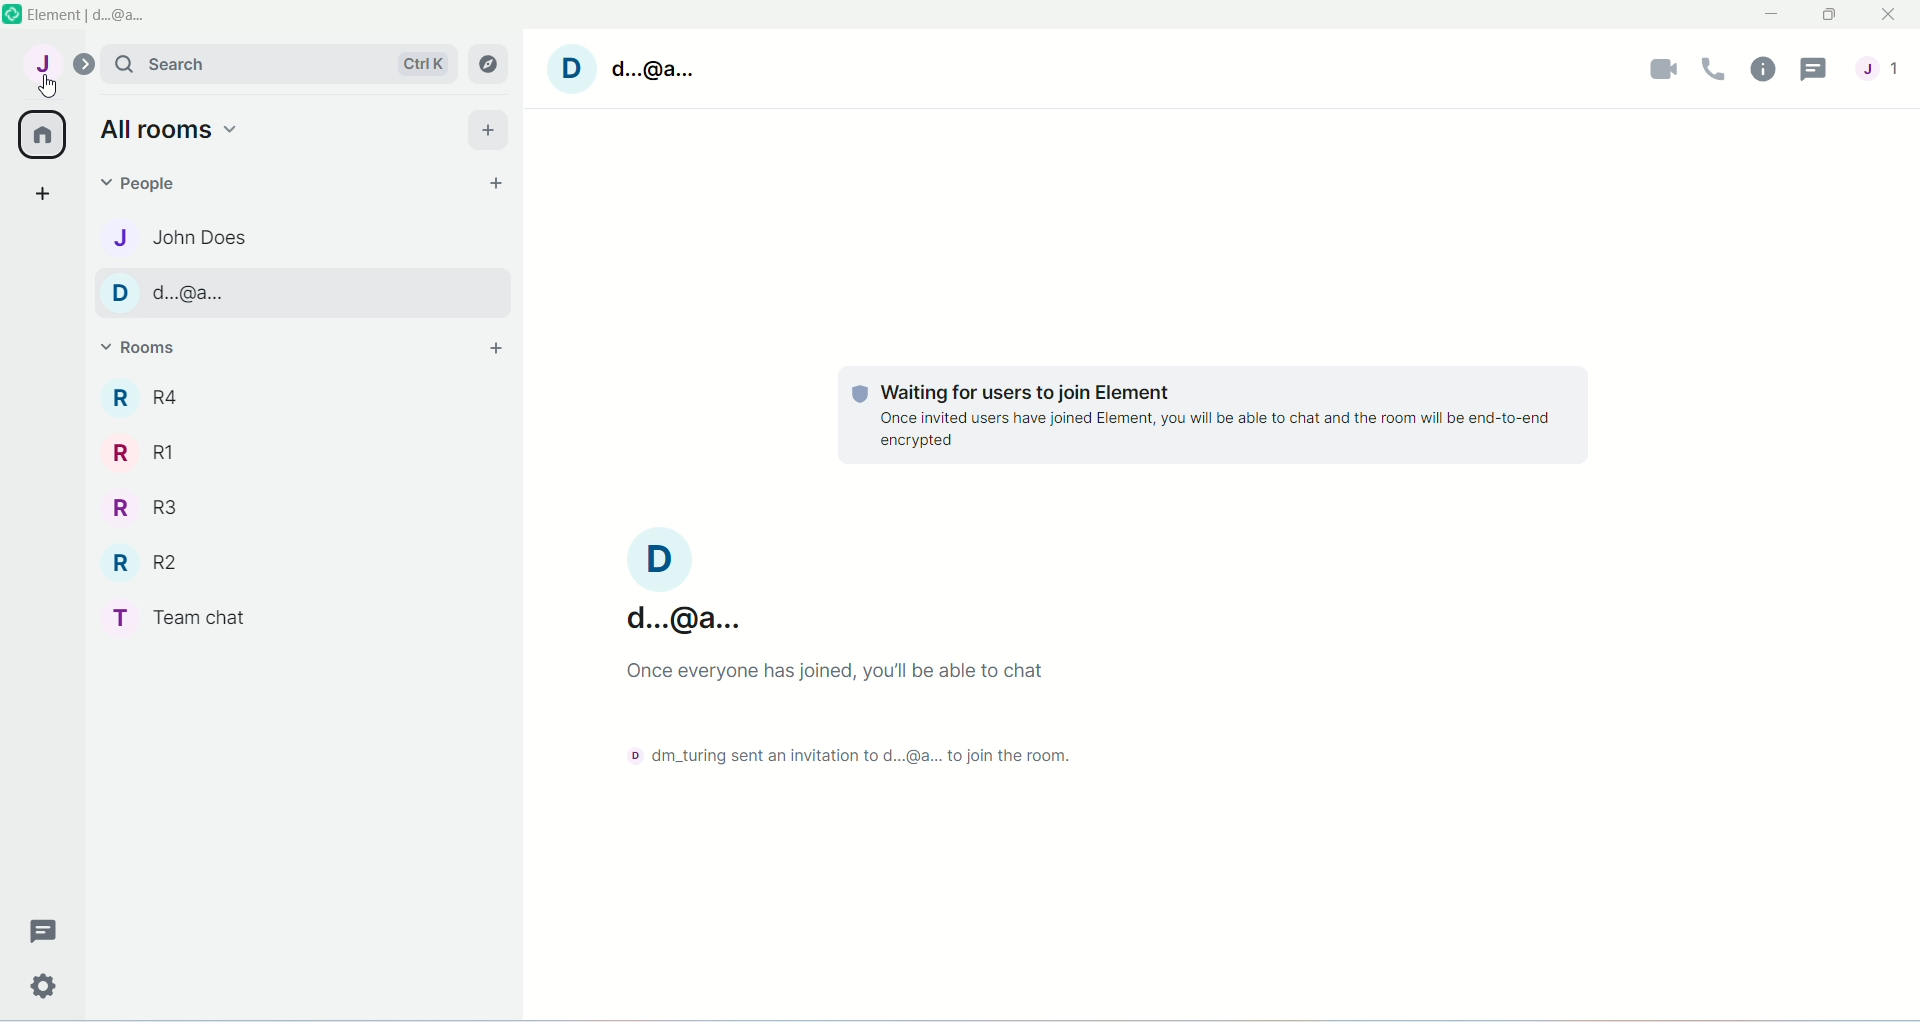  I want to click on Threads, so click(1816, 72).